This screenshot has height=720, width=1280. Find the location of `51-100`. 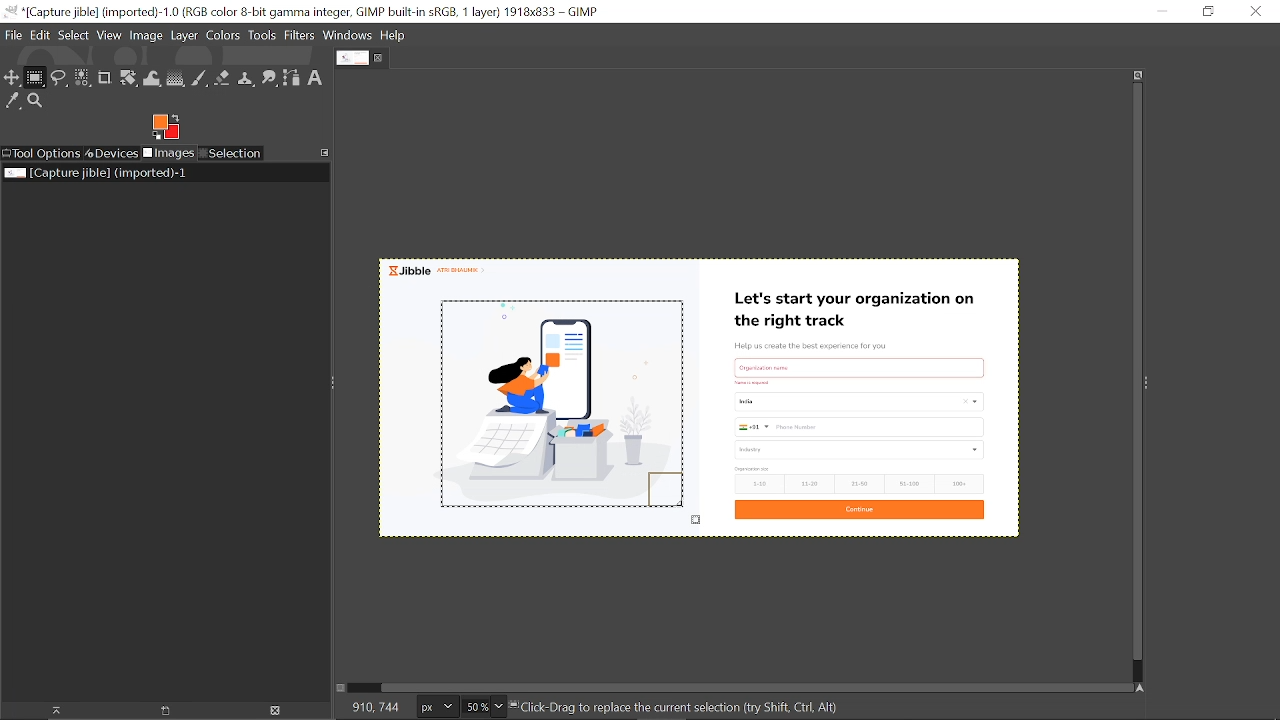

51-100 is located at coordinates (907, 483).